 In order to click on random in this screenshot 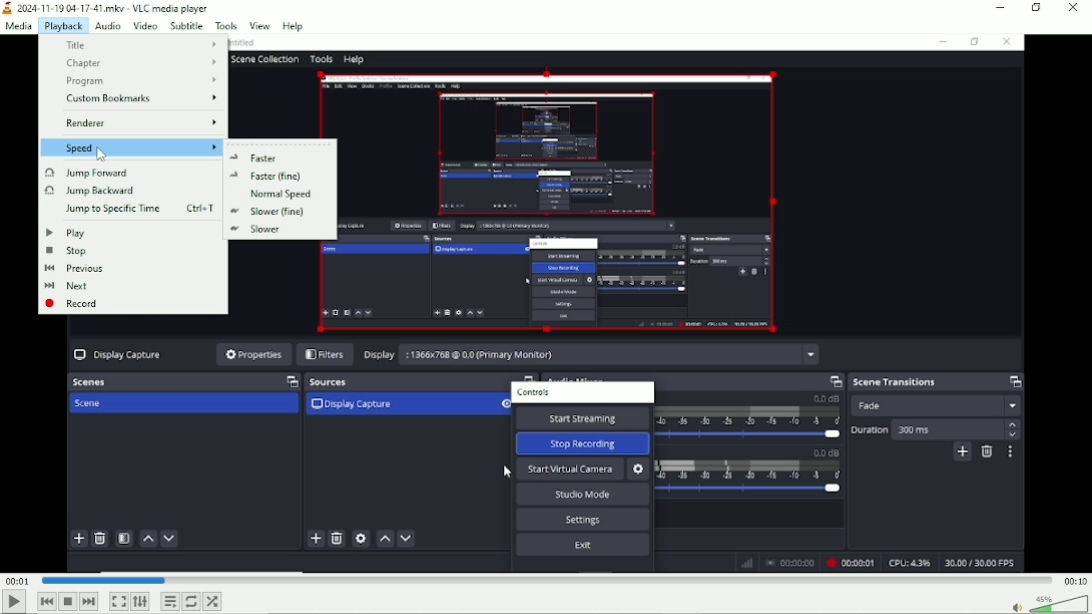, I will do `click(213, 602)`.